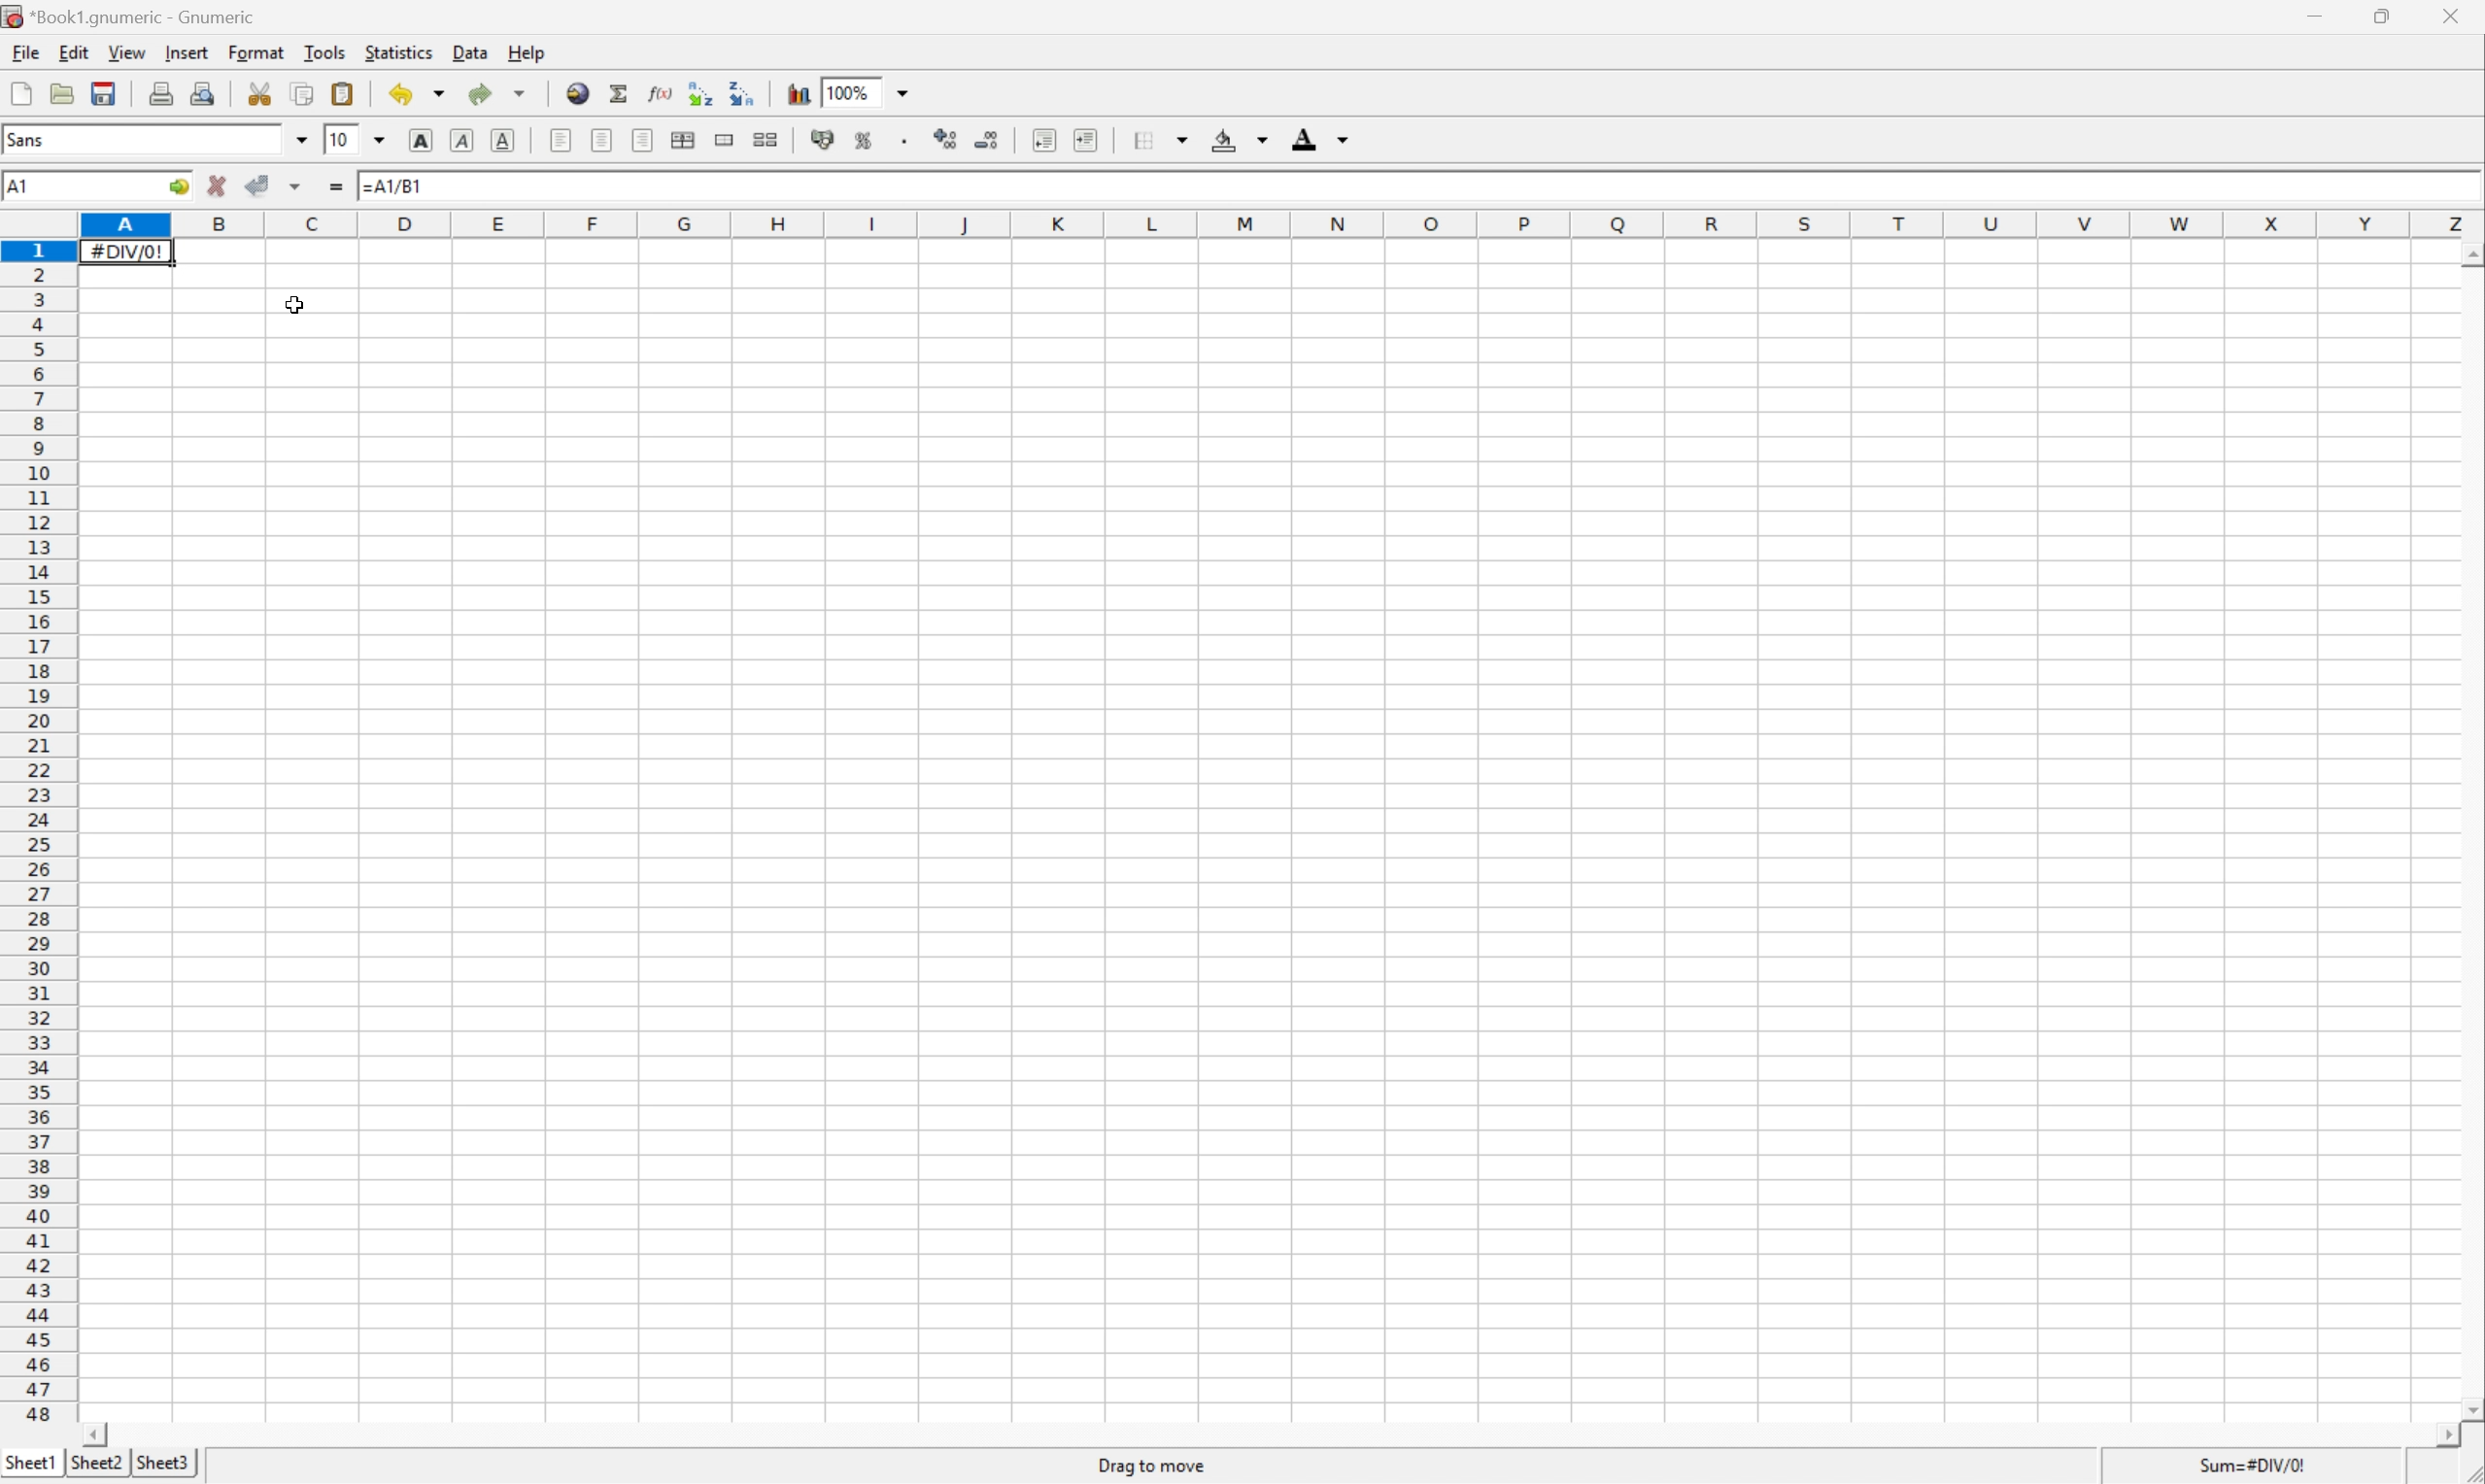 The image size is (2485, 1484). I want to click on Redo, so click(480, 96).